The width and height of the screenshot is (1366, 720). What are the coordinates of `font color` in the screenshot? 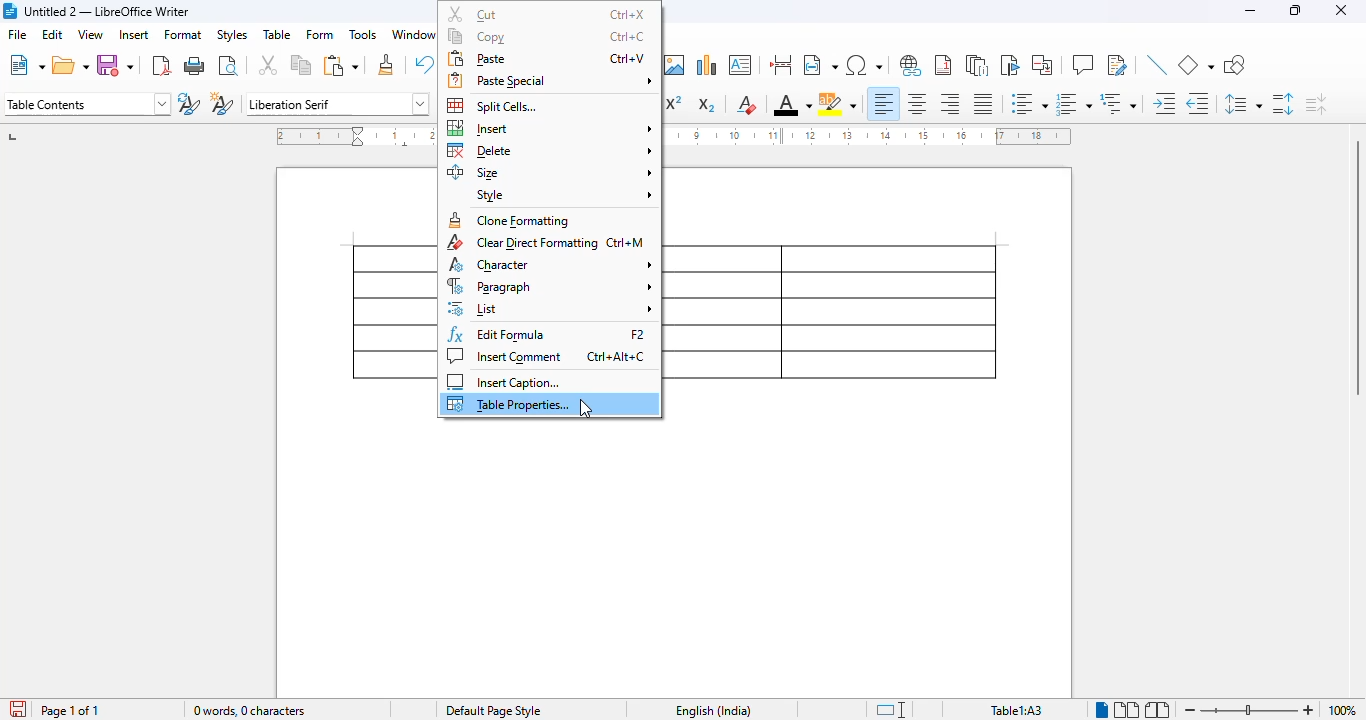 It's located at (792, 103).